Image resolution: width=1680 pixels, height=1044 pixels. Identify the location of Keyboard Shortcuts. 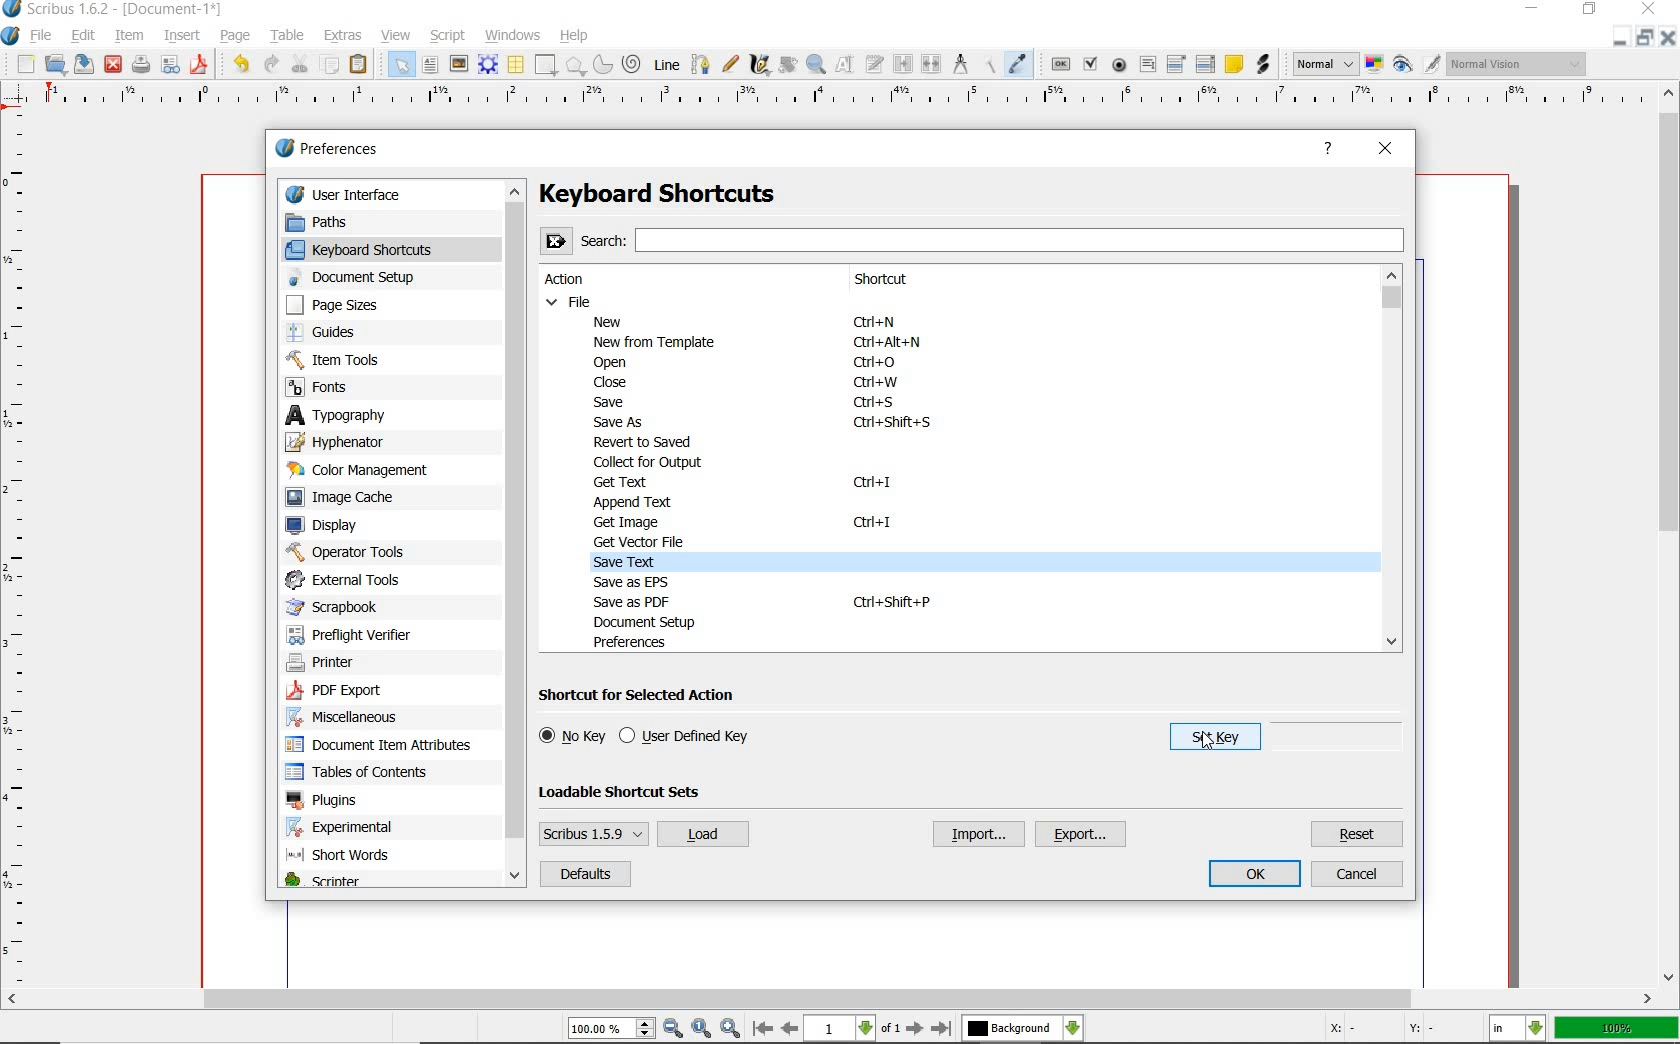
(697, 194).